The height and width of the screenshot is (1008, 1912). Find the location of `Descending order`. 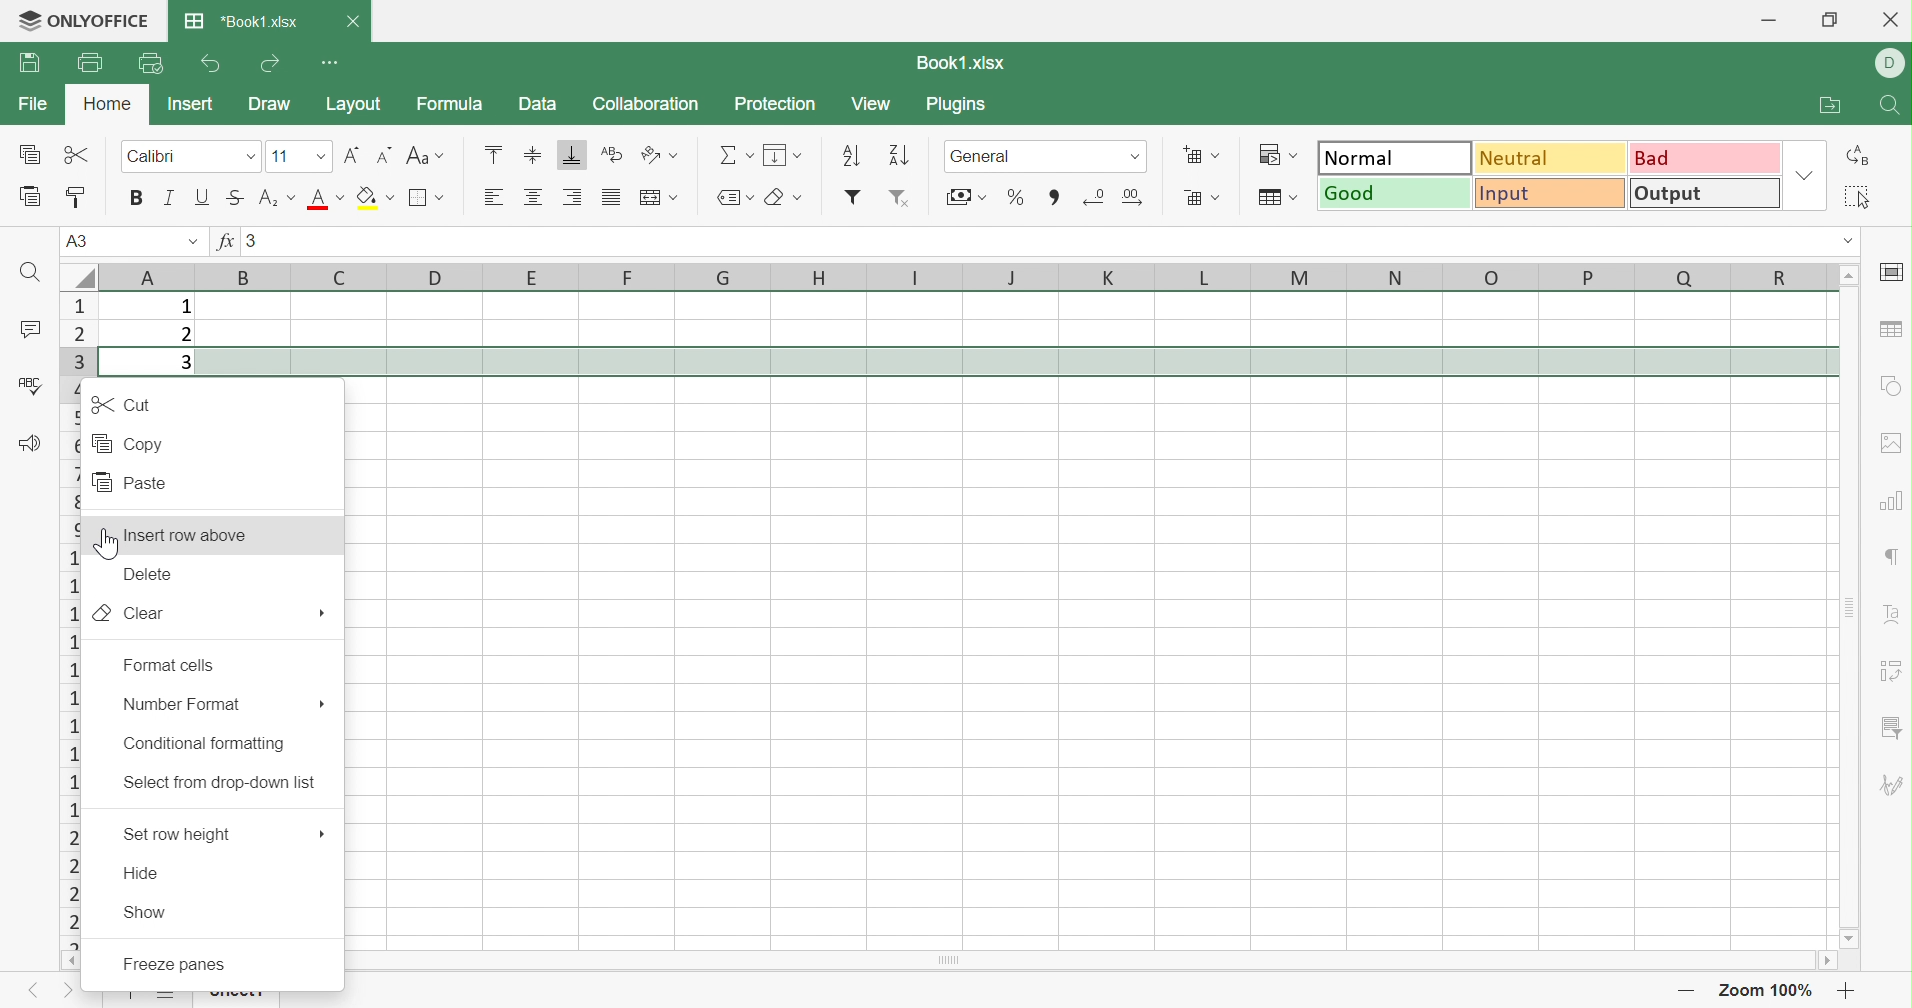

Descending order is located at coordinates (900, 155).